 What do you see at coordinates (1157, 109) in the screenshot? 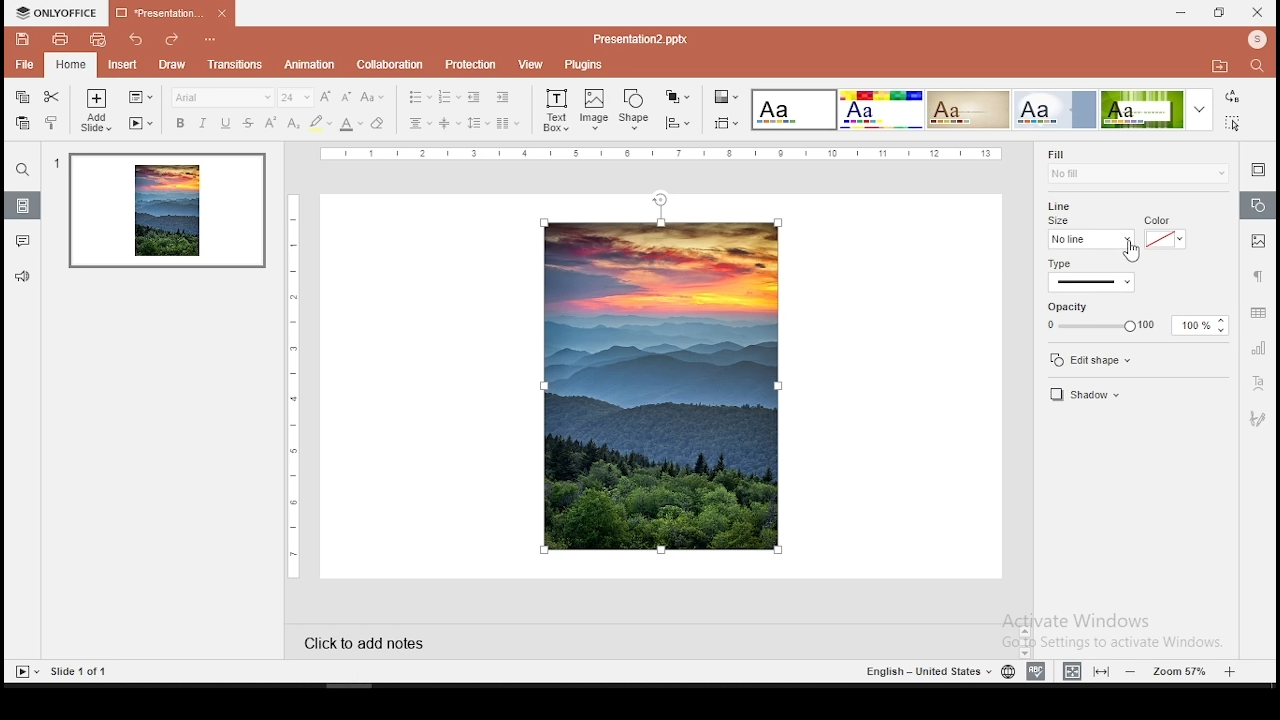
I see `theme ` at bounding box center [1157, 109].